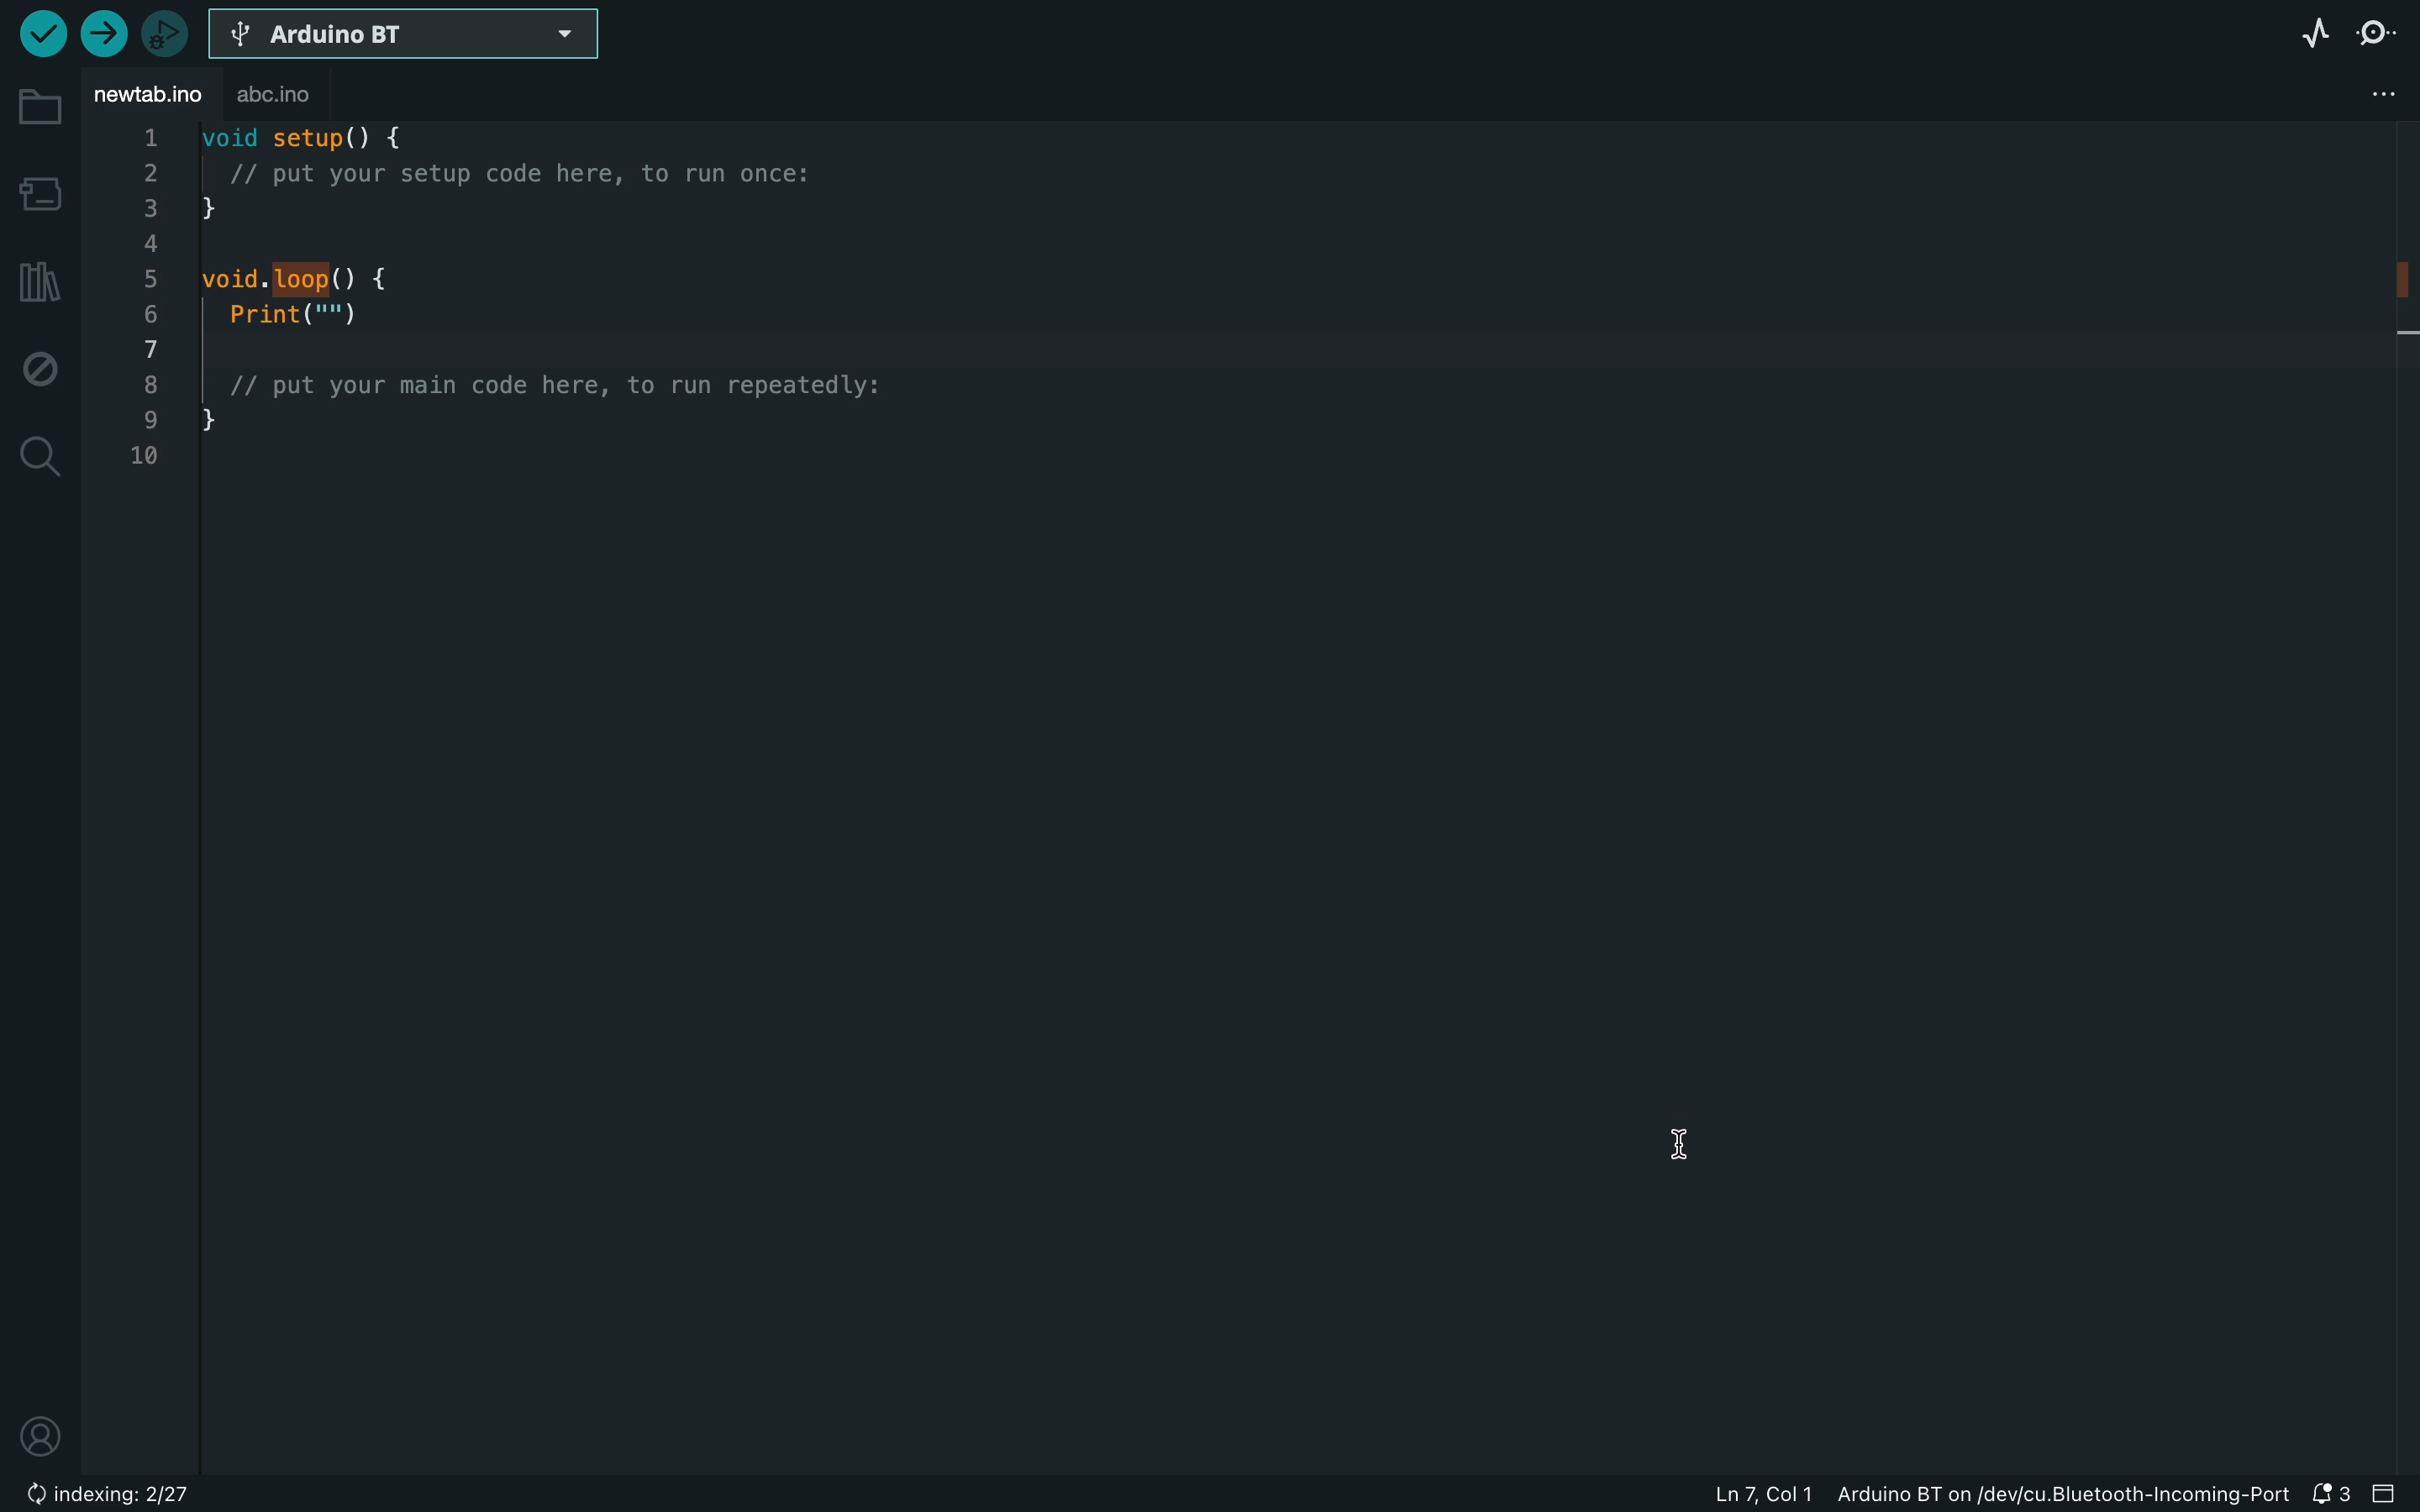 The width and height of the screenshot is (2420, 1512). Describe the element at coordinates (40, 279) in the screenshot. I see `library manager` at that location.